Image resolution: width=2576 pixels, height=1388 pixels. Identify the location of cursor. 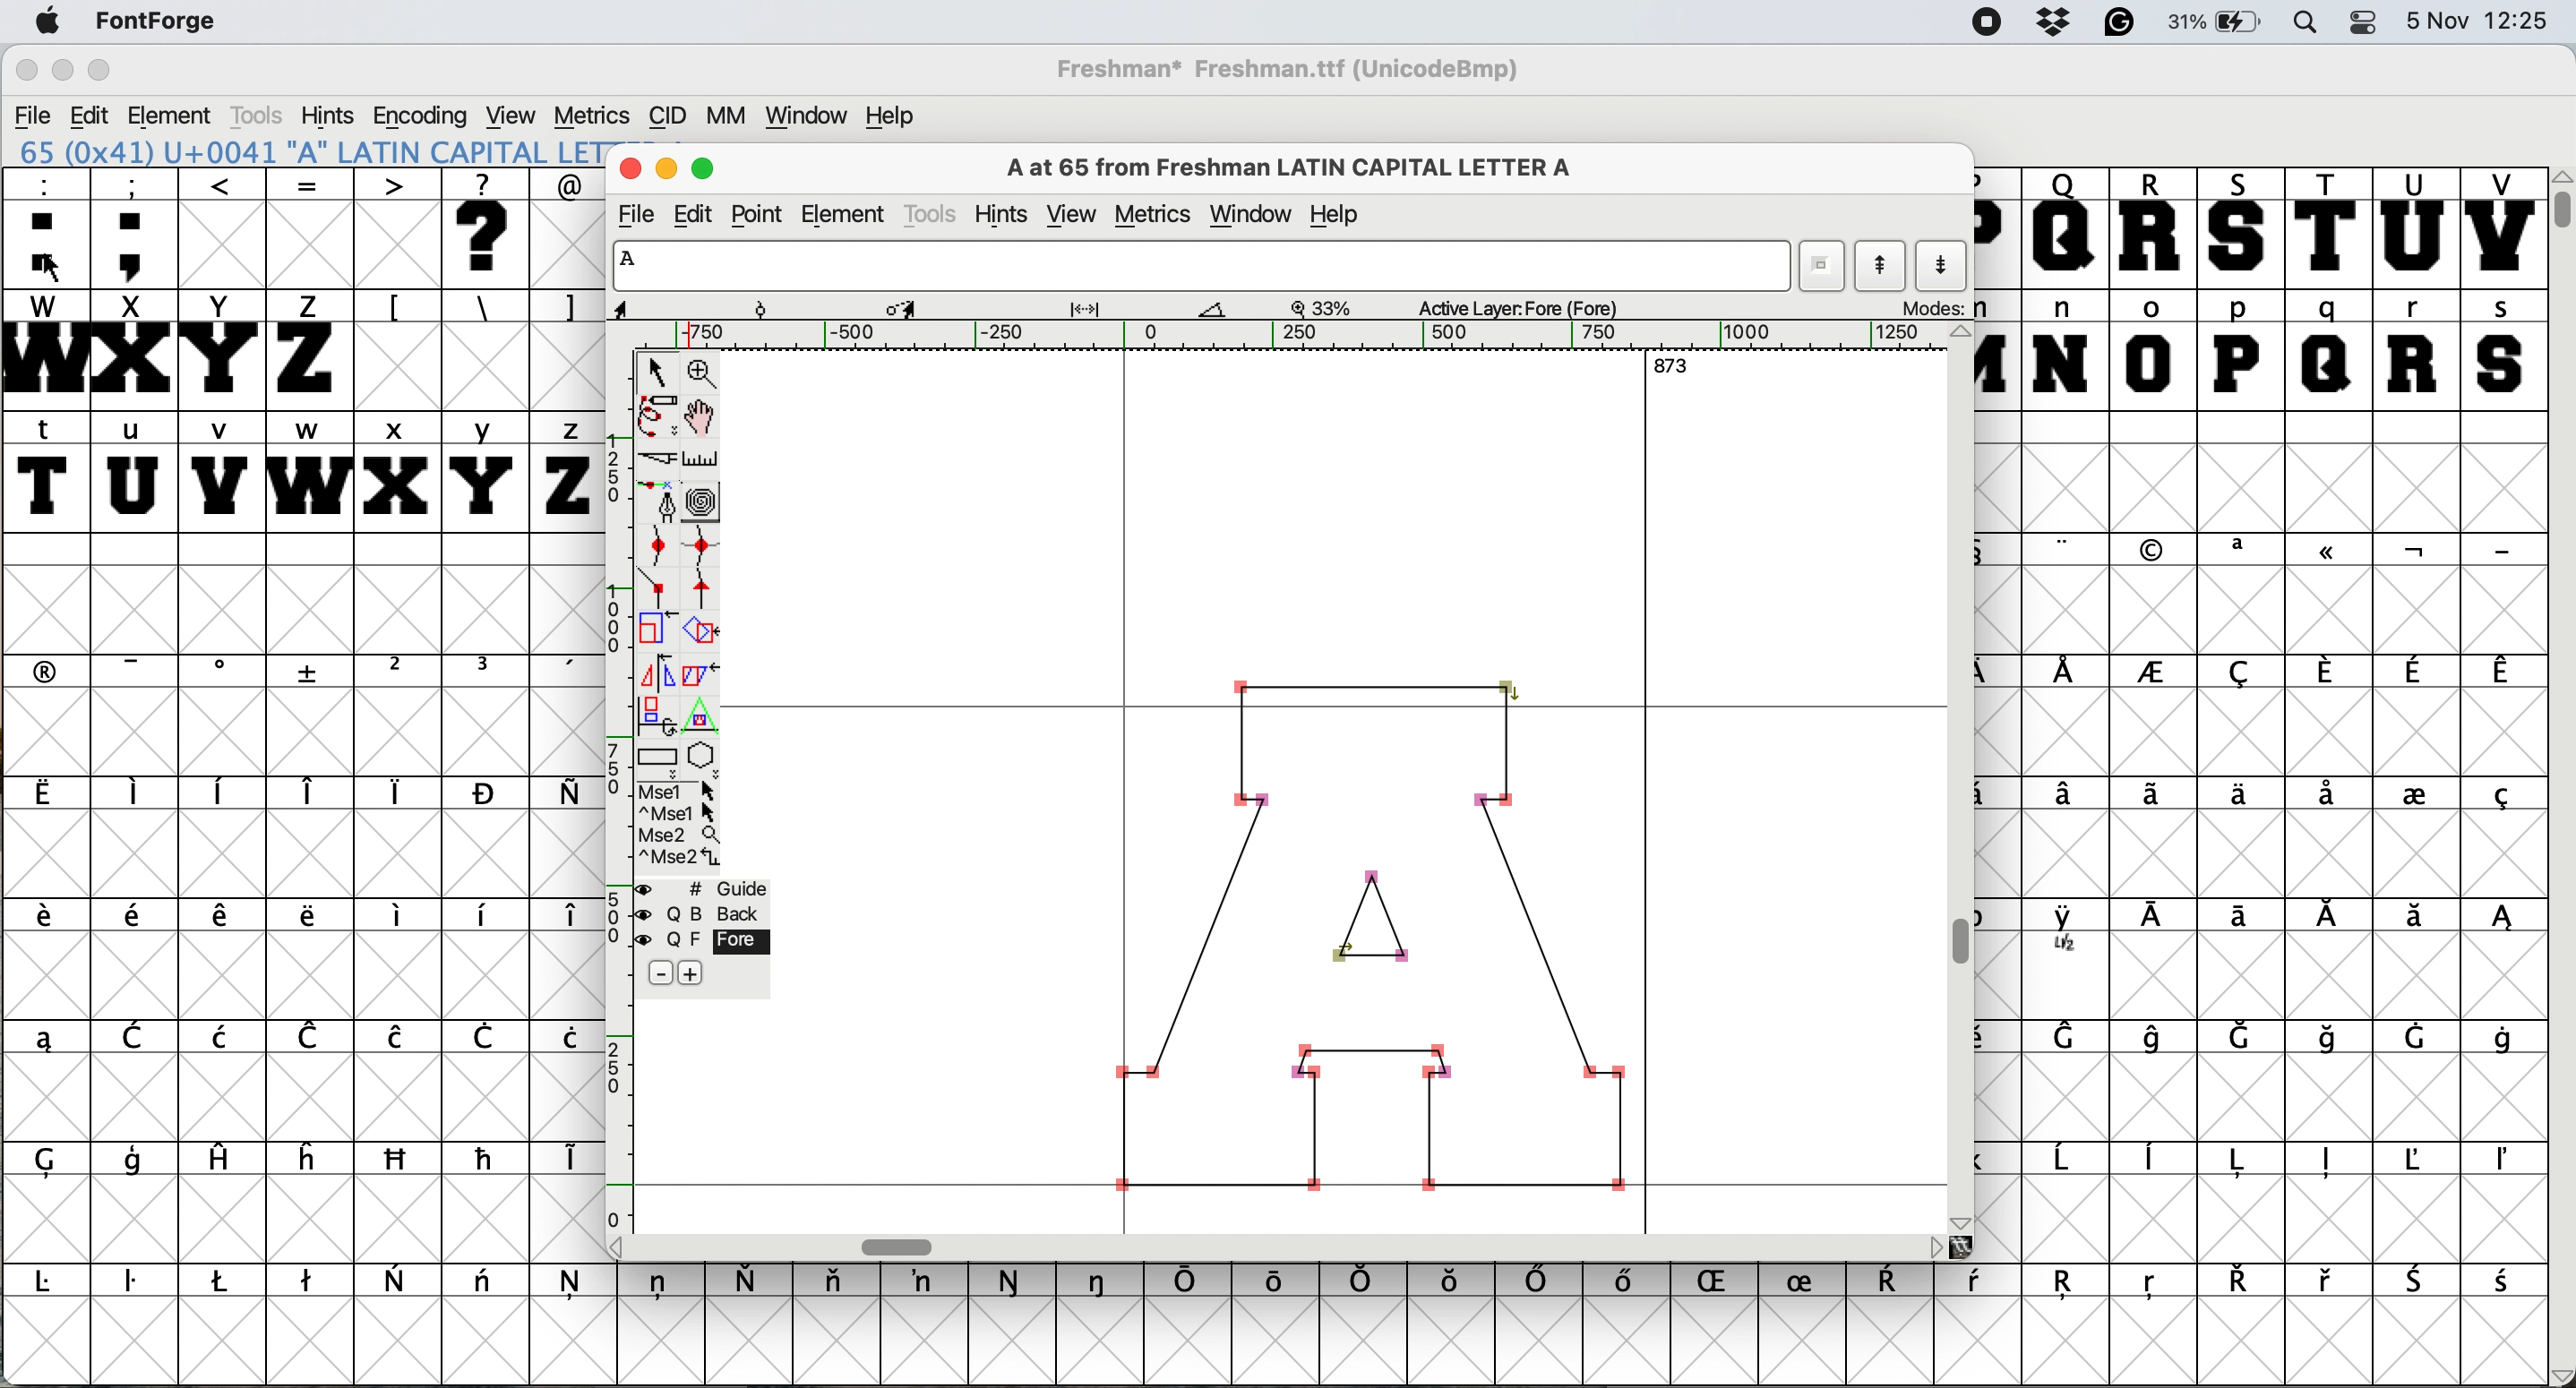
(57, 273).